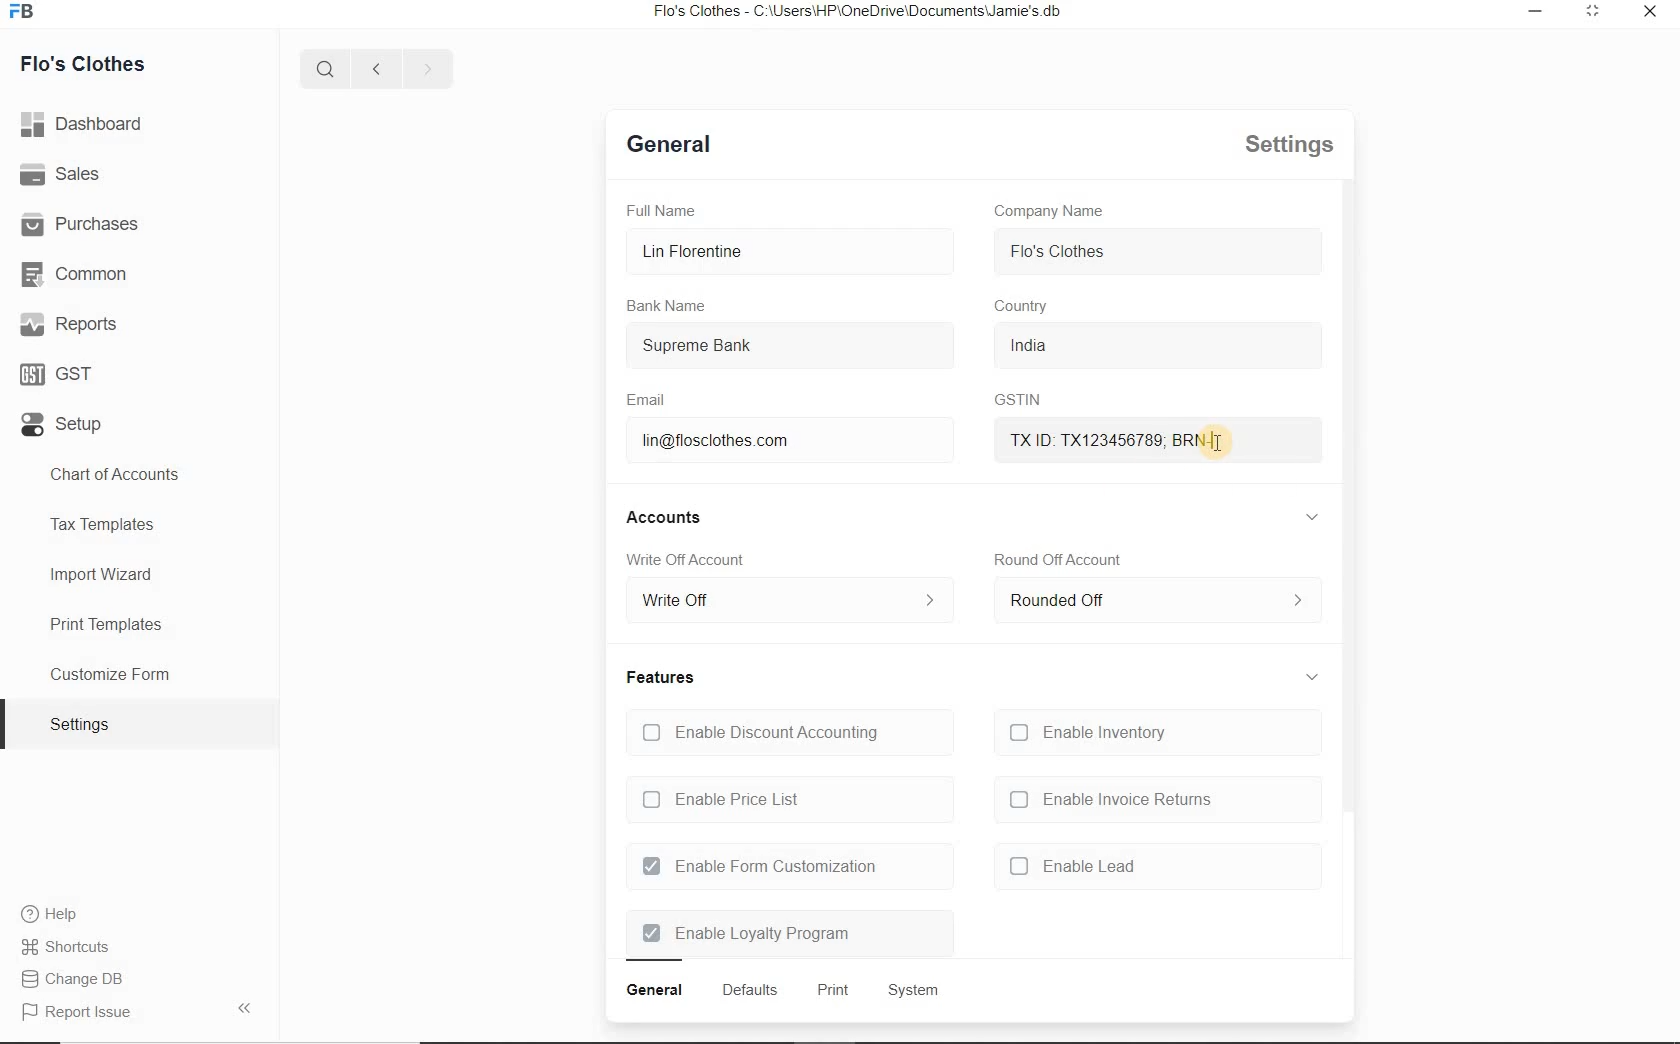  What do you see at coordinates (671, 517) in the screenshot?
I see `accounts` at bounding box center [671, 517].